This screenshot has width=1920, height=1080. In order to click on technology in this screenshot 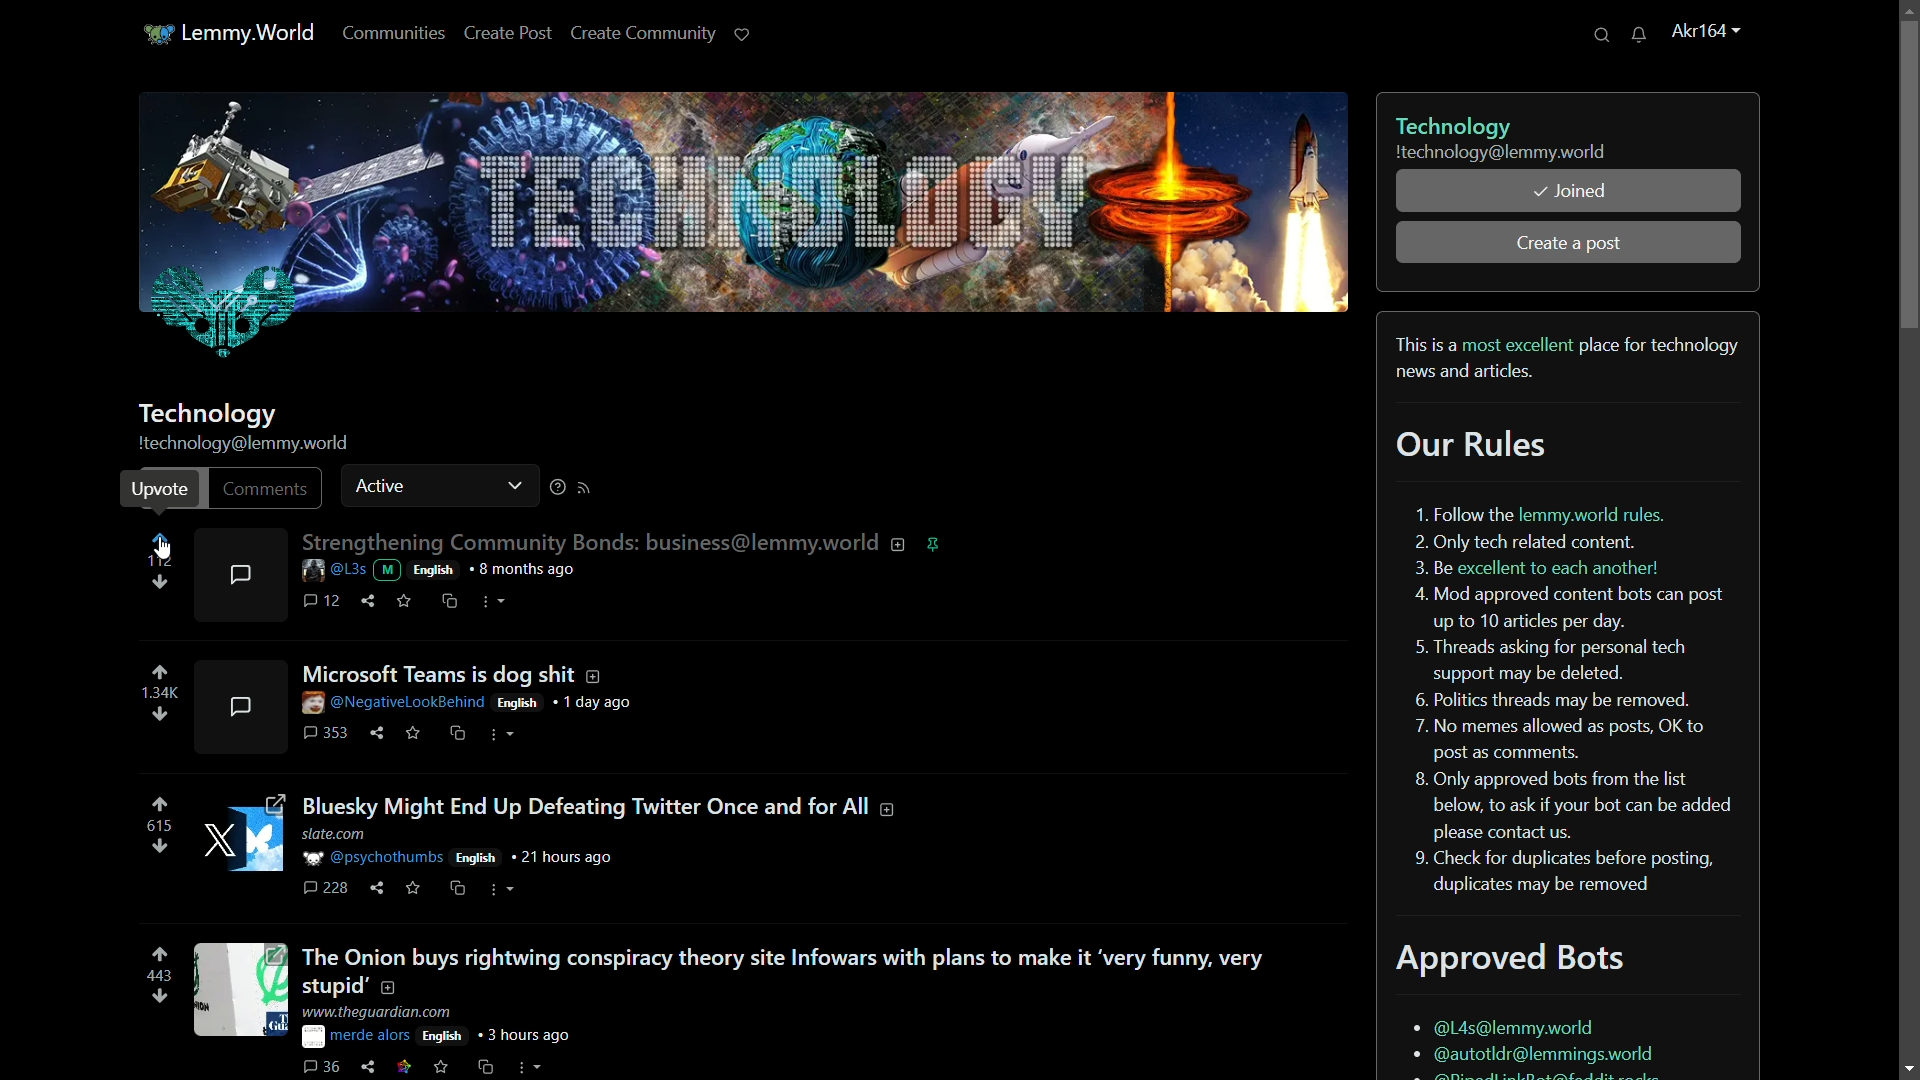, I will do `click(1455, 128)`.